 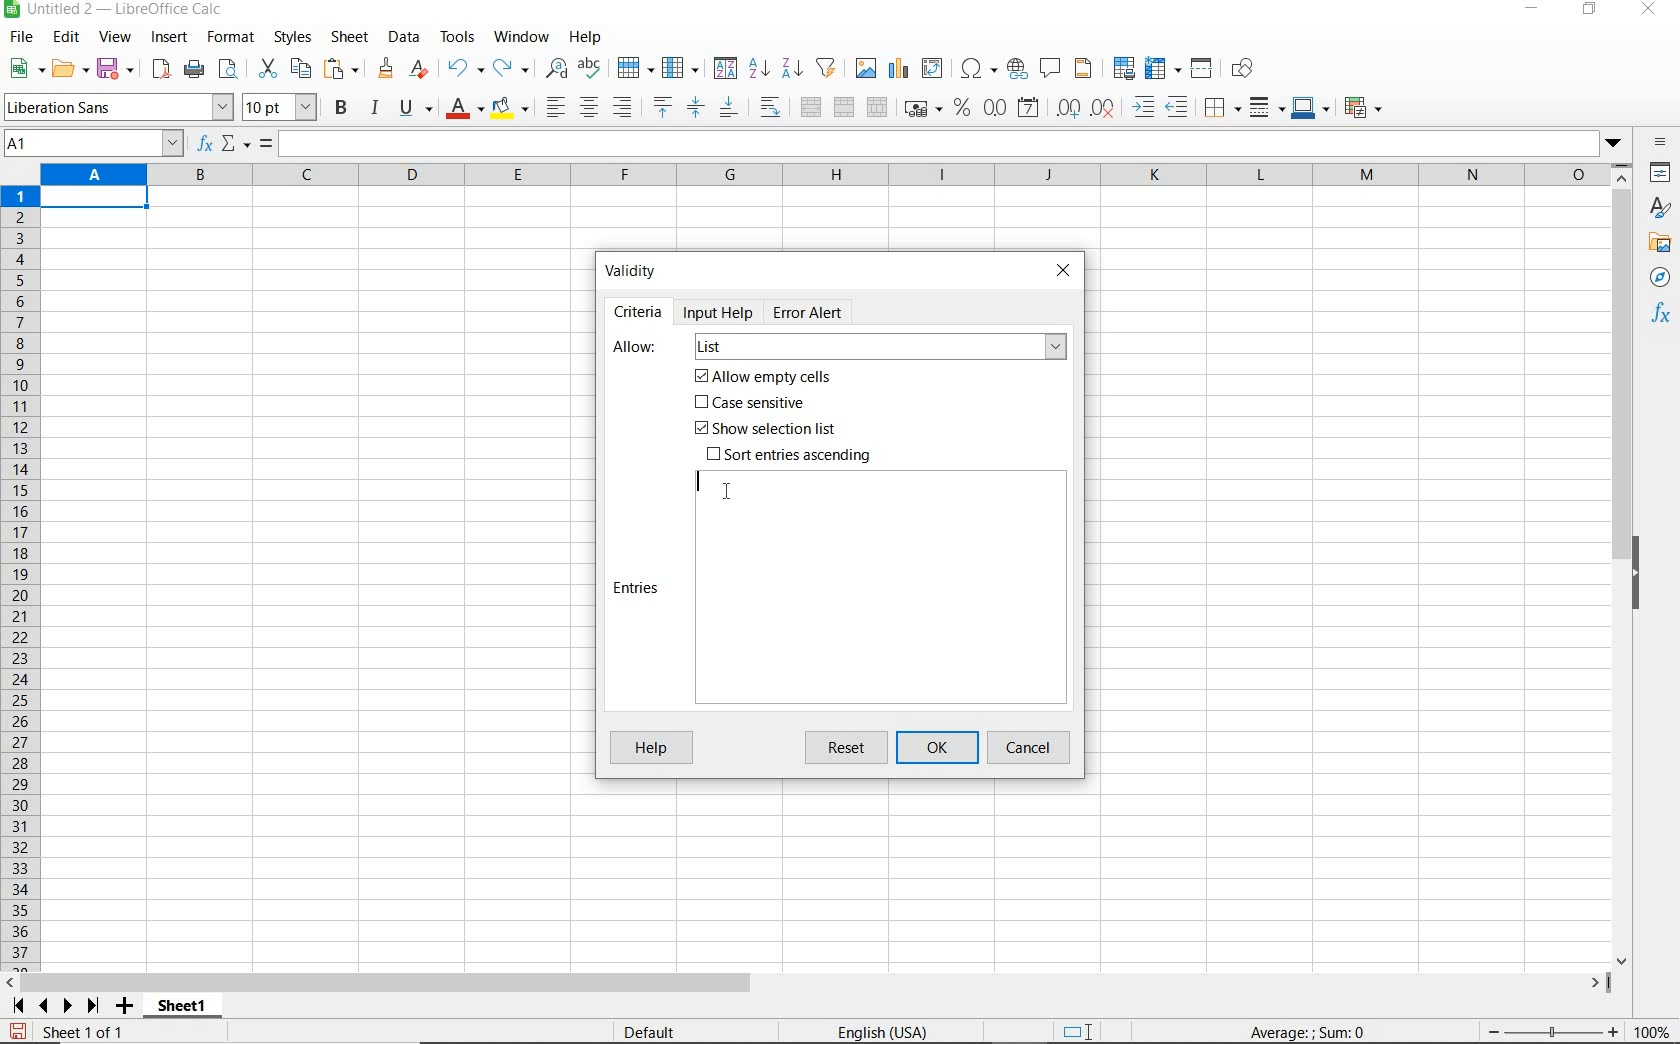 What do you see at coordinates (117, 69) in the screenshot?
I see `save` at bounding box center [117, 69].